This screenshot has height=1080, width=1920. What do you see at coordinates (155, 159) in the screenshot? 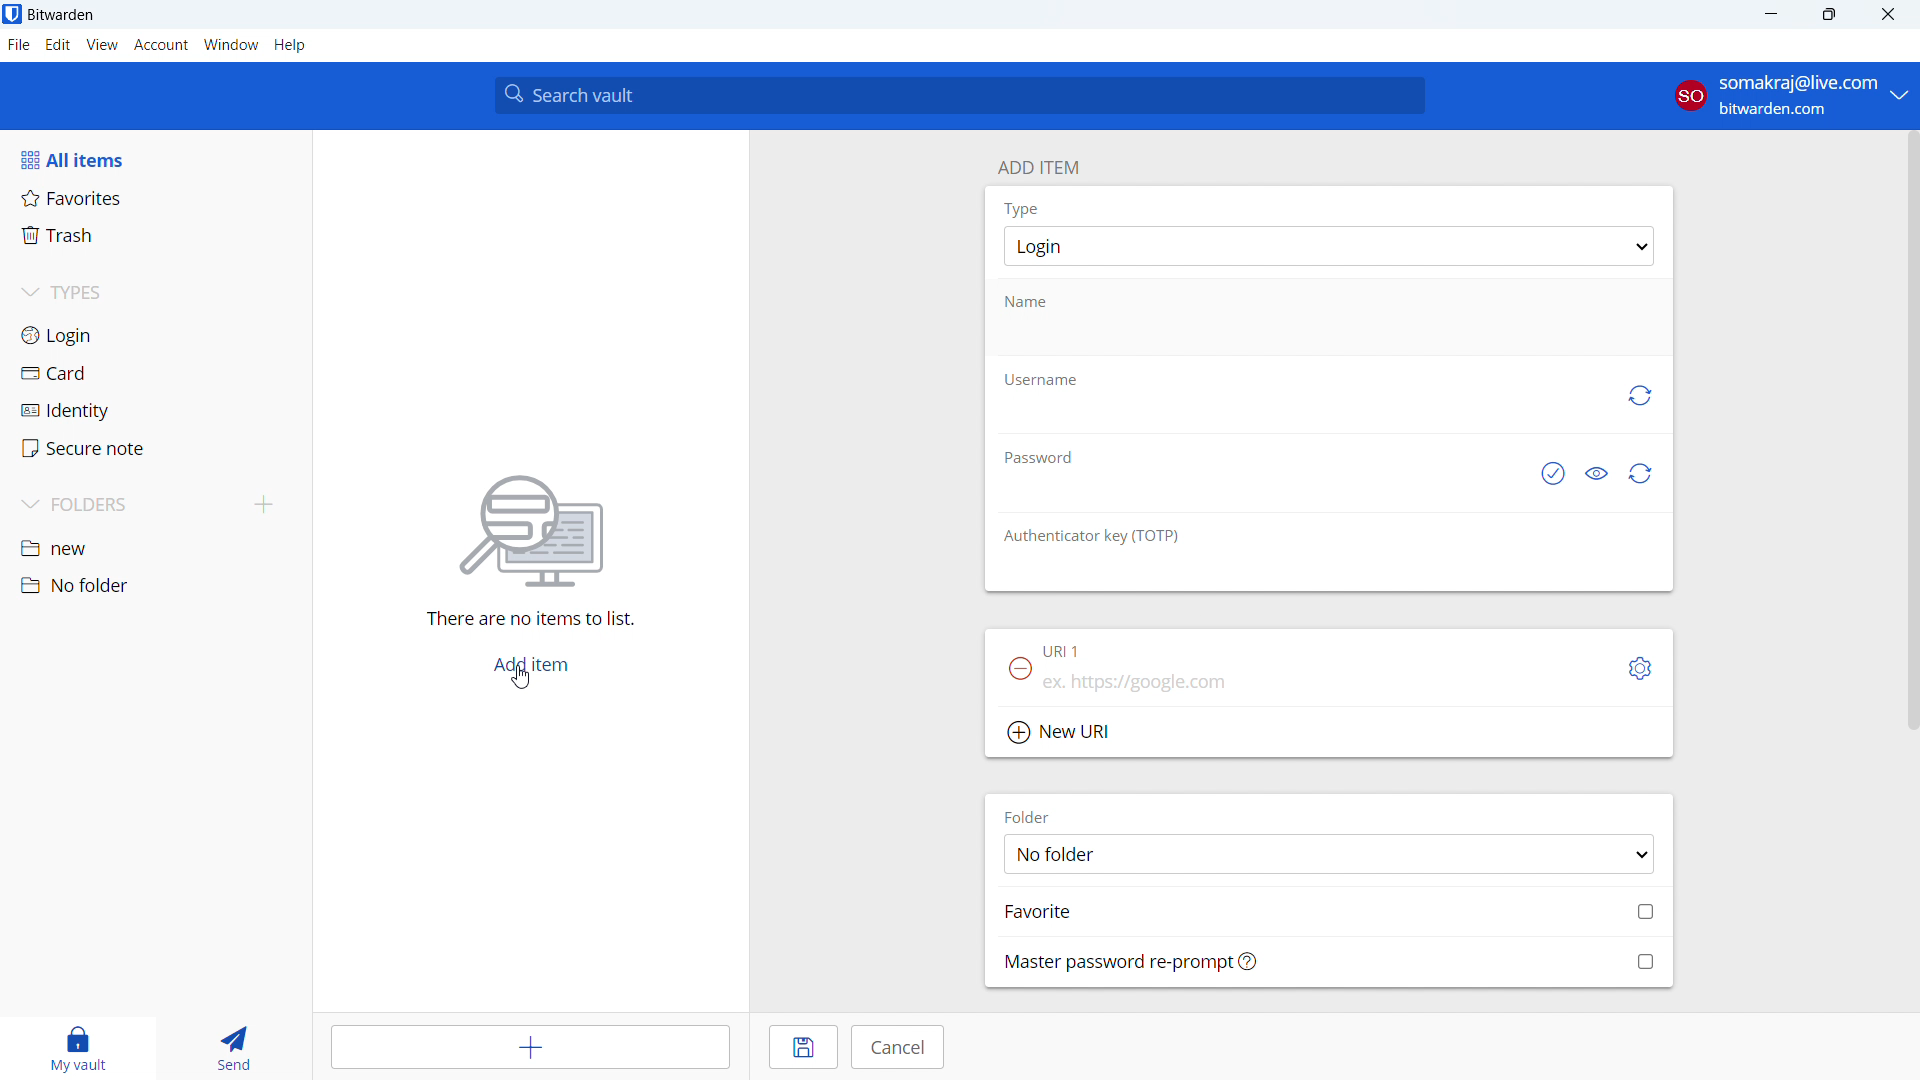
I see `all items` at bounding box center [155, 159].